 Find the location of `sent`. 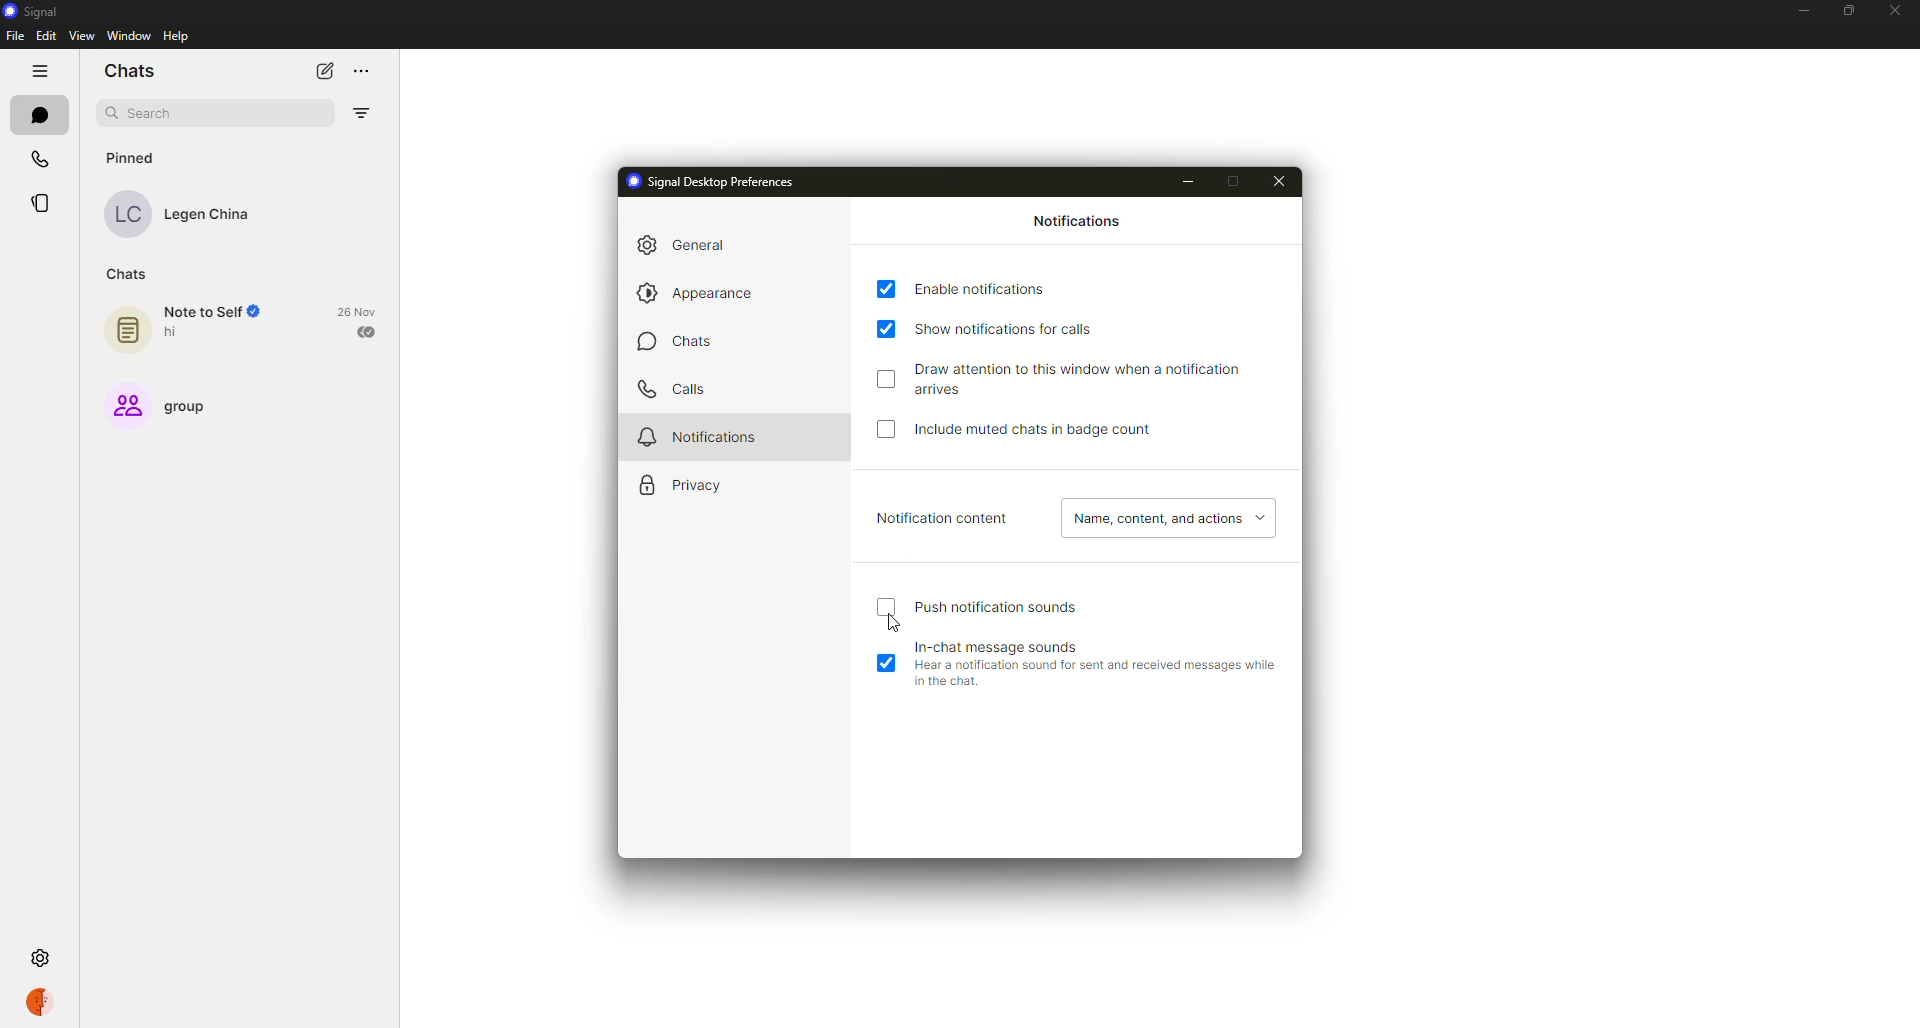

sent is located at coordinates (368, 331).